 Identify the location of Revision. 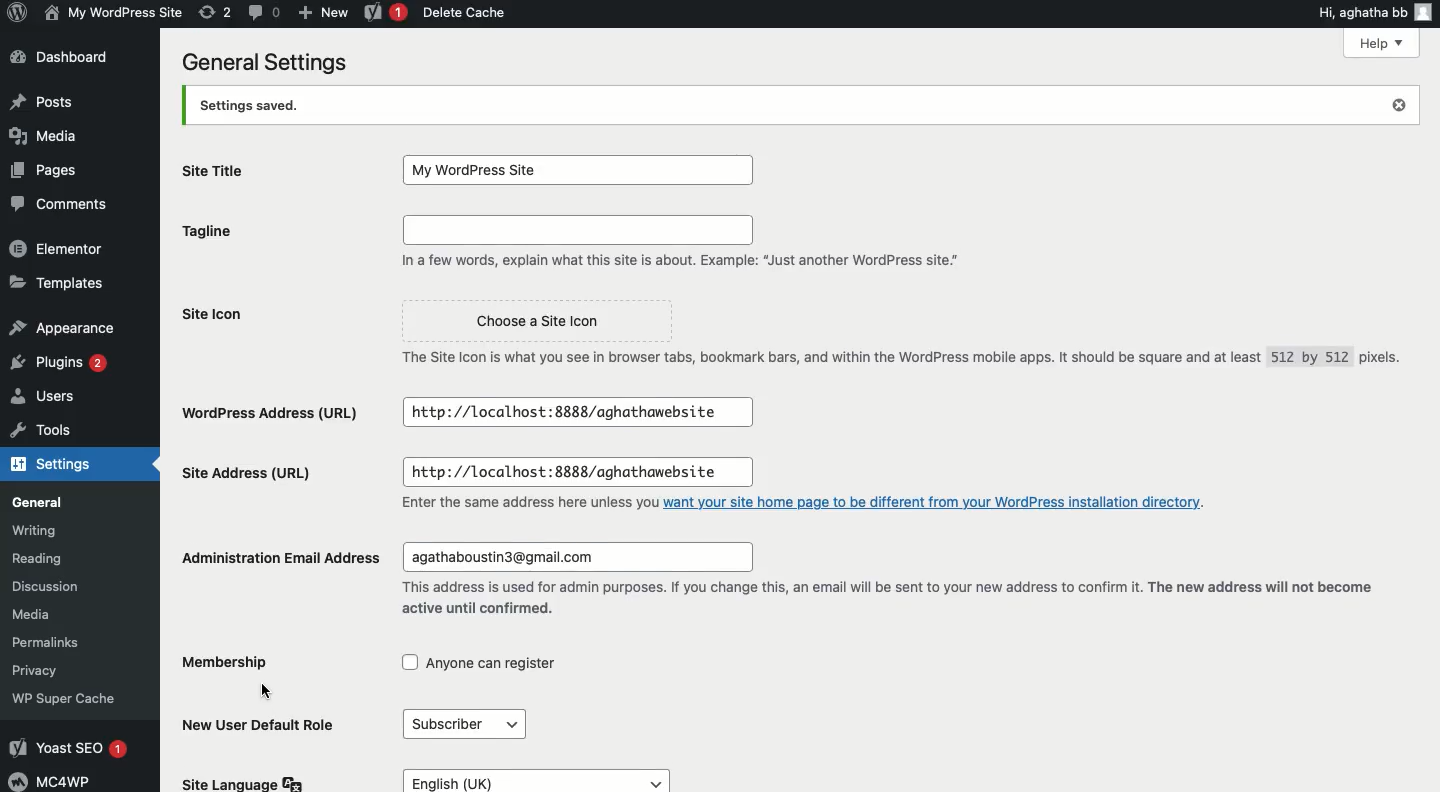
(215, 12).